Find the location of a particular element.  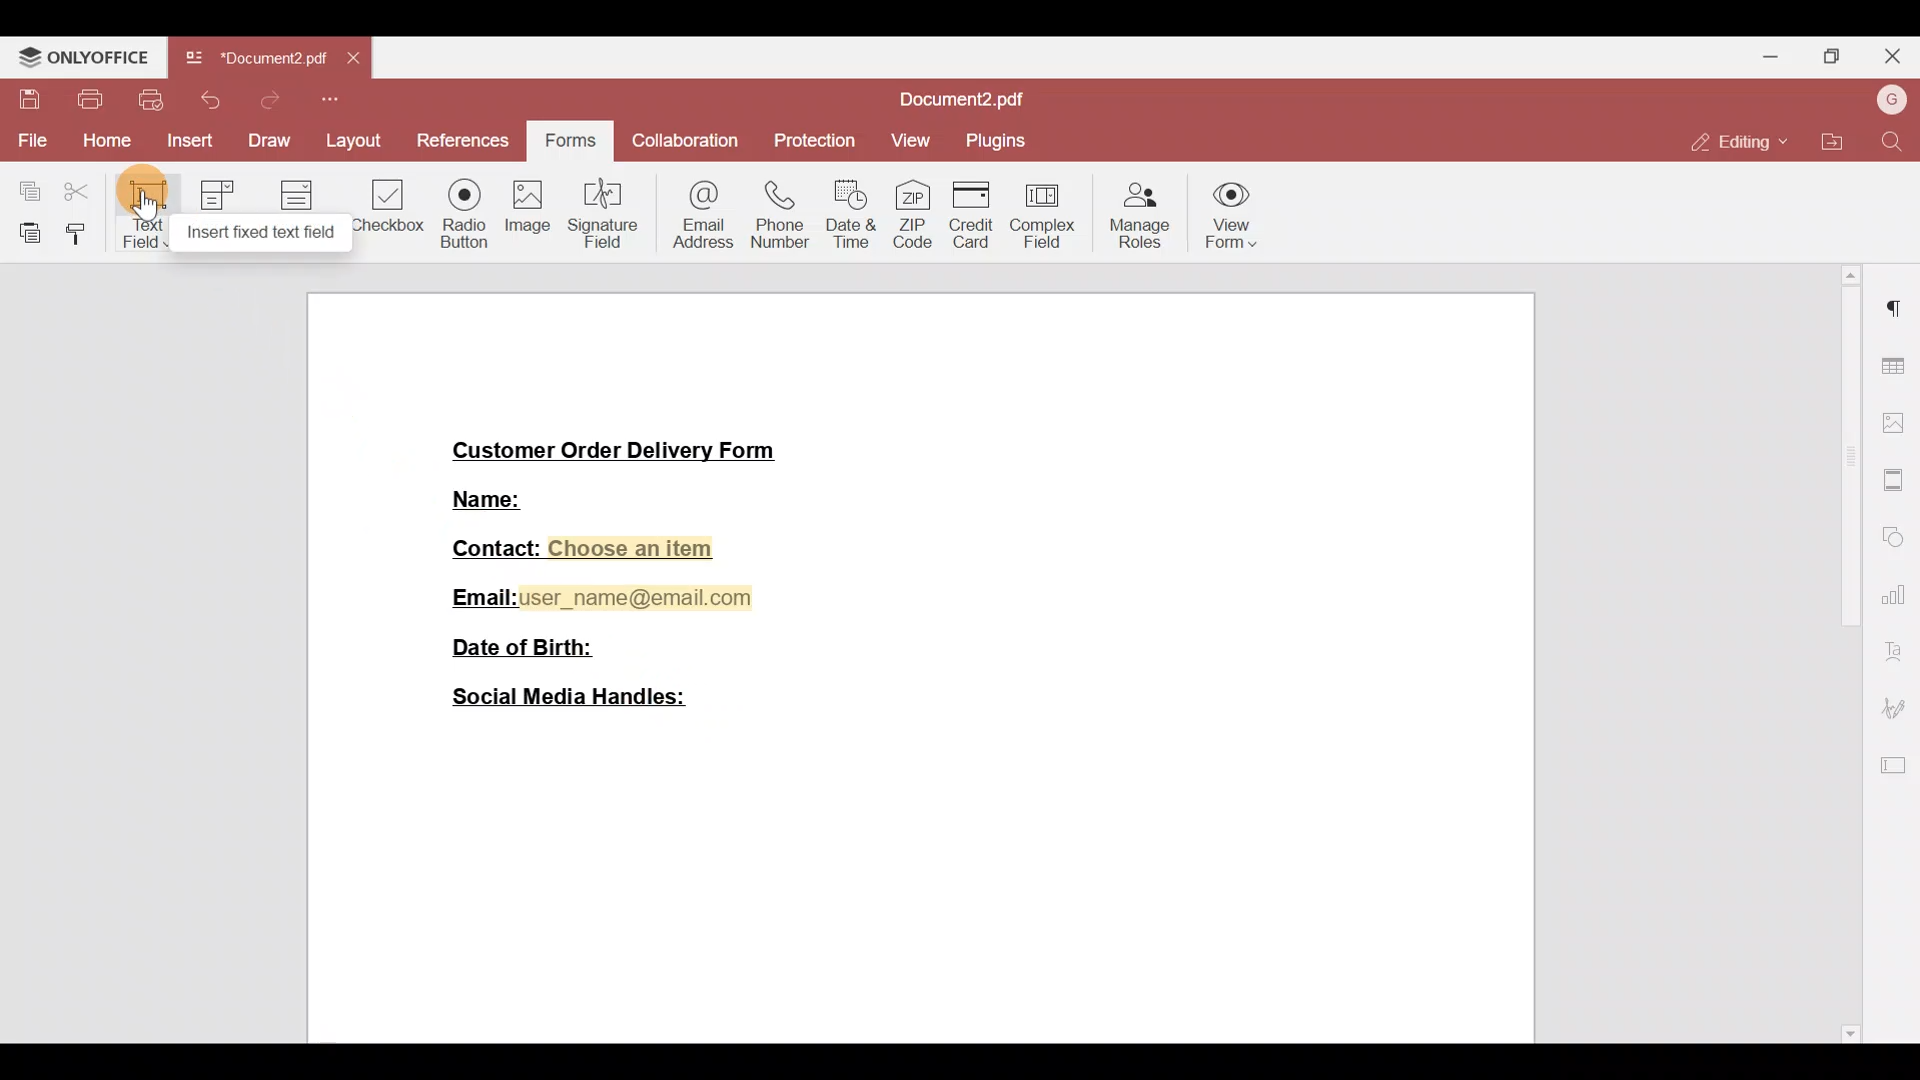

Undo is located at coordinates (214, 100).